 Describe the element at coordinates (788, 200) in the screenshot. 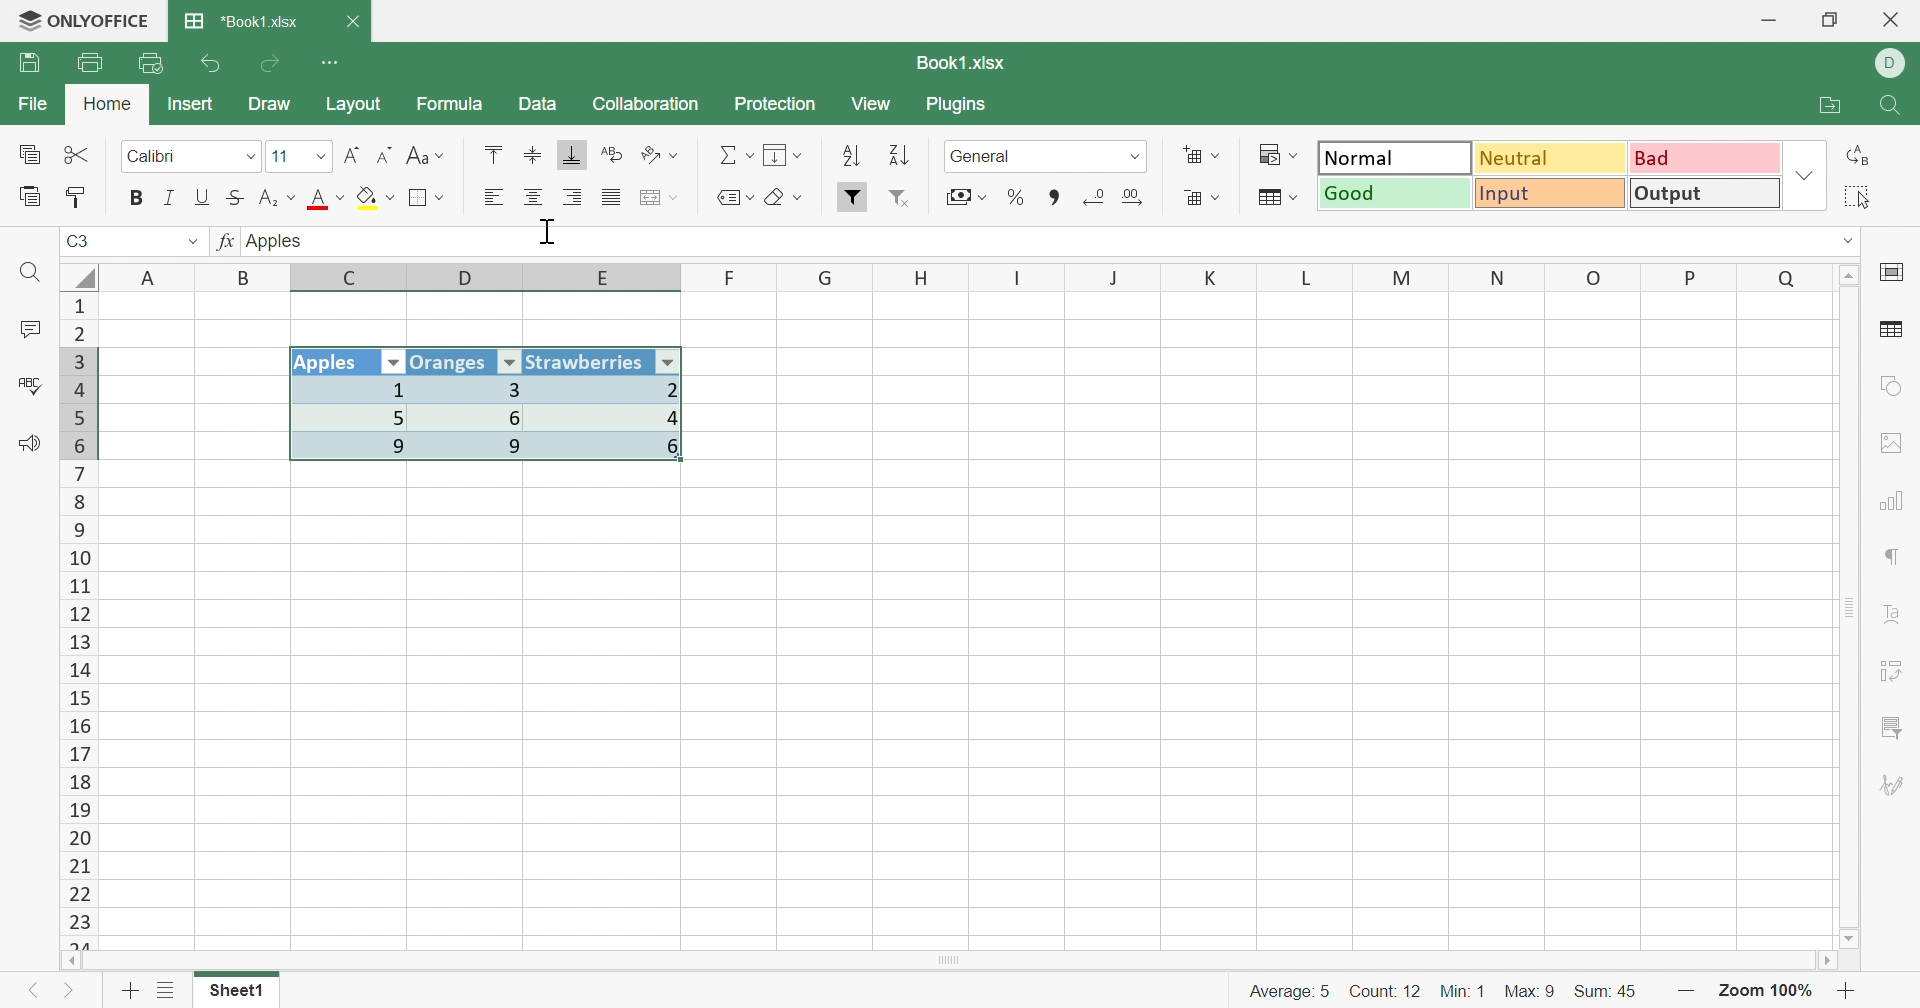

I see `Clear` at that location.